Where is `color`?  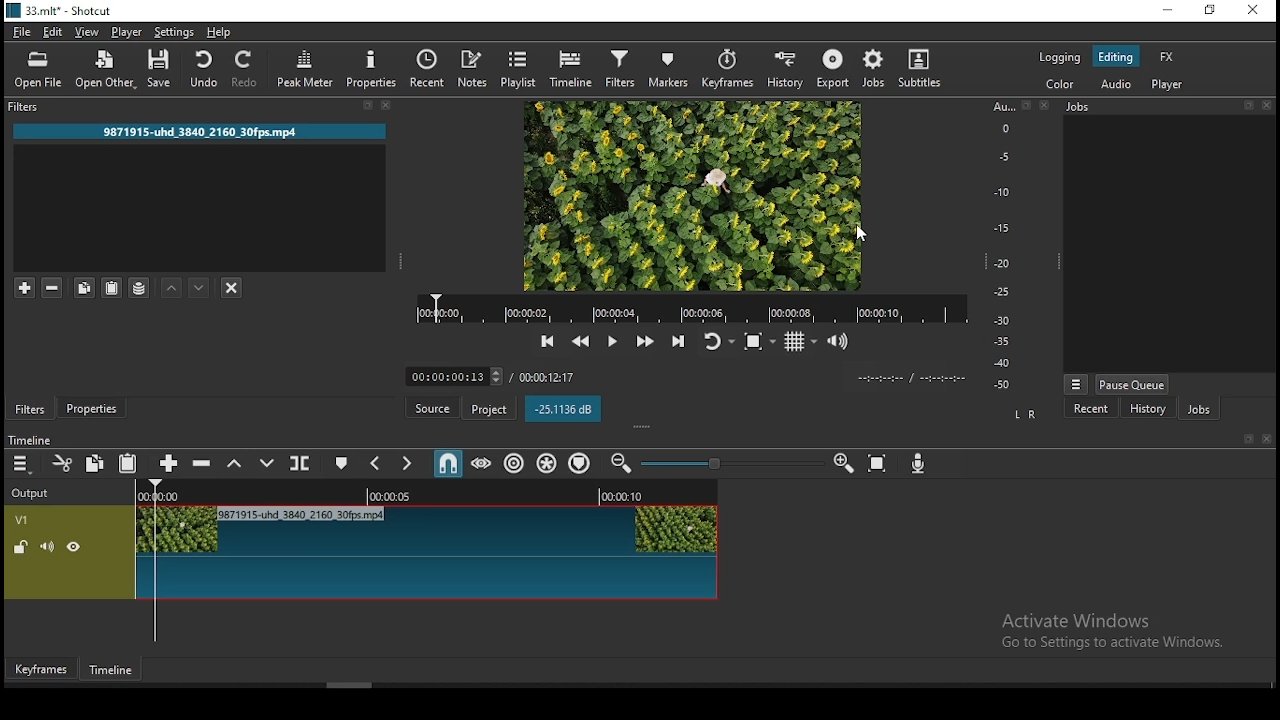 color is located at coordinates (1051, 86).